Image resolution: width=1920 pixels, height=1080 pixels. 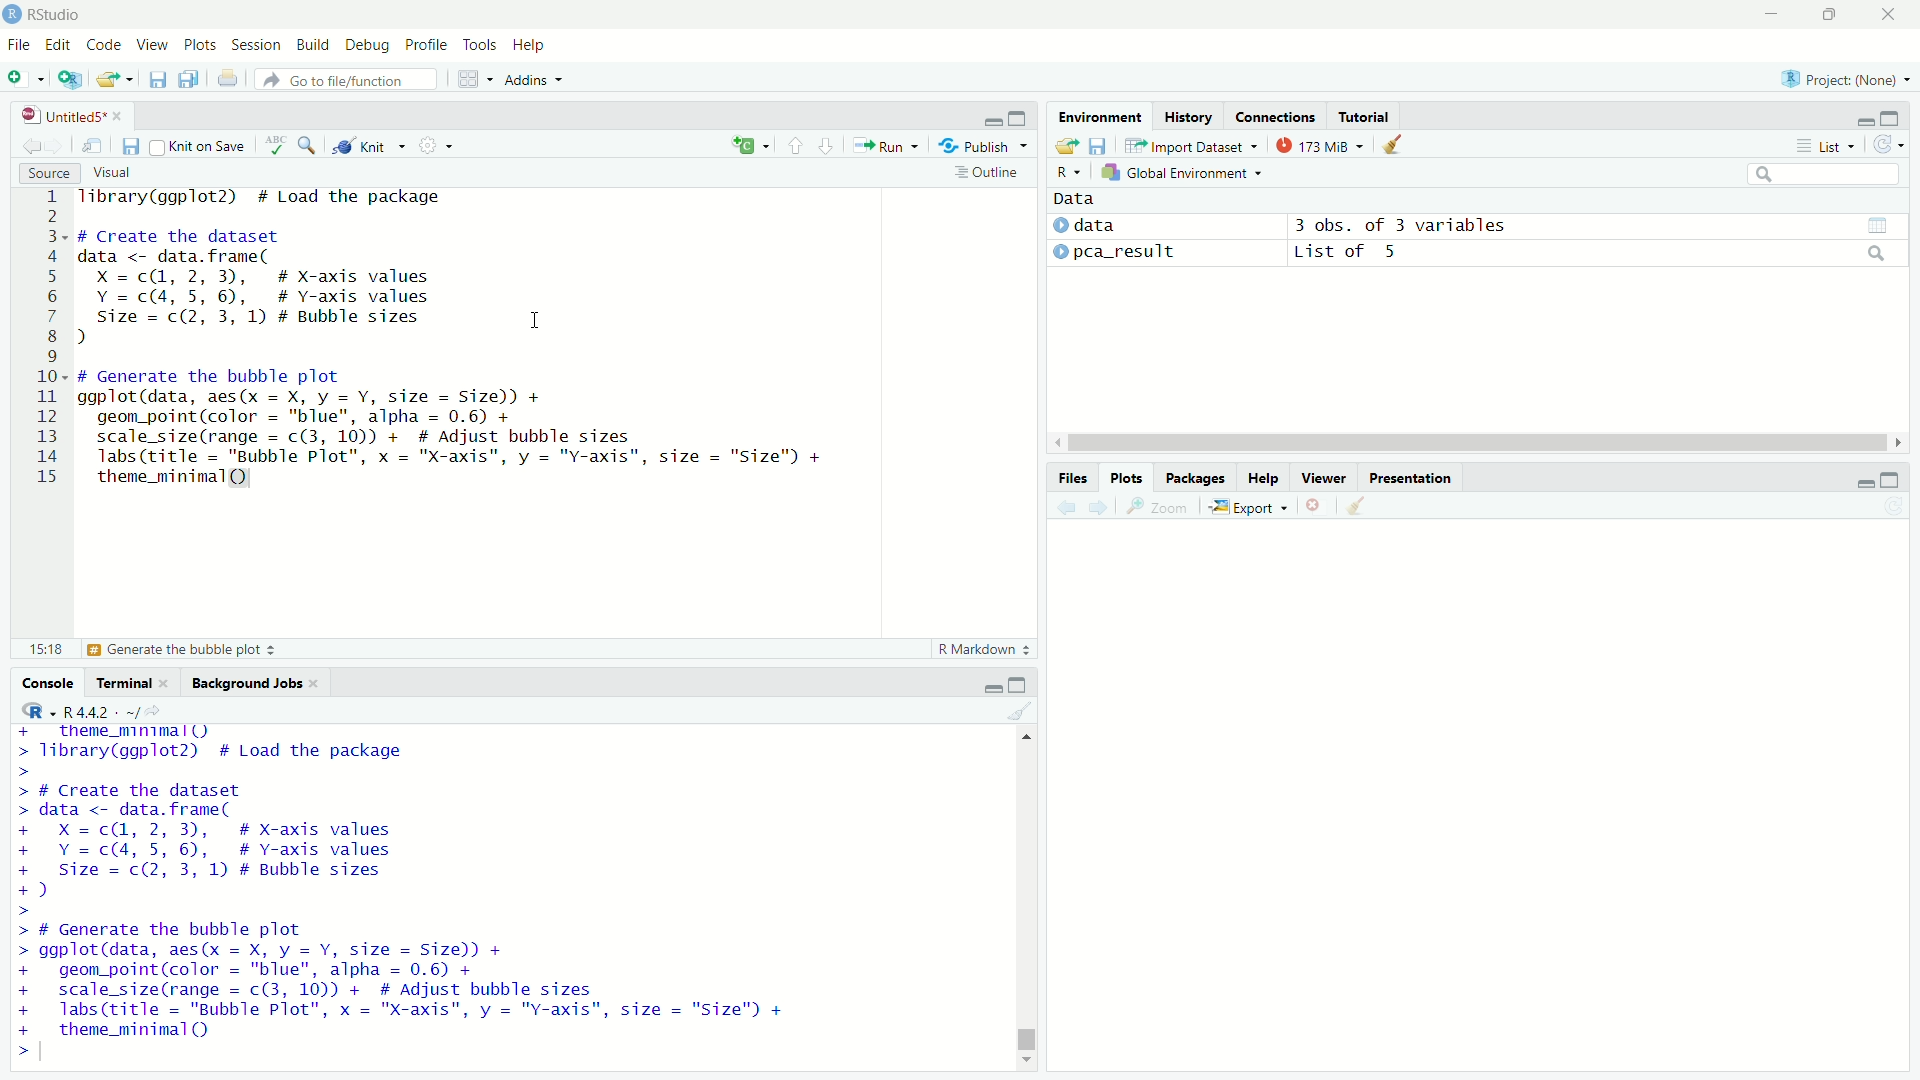 What do you see at coordinates (276, 145) in the screenshot?
I see `spelling check` at bounding box center [276, 145].